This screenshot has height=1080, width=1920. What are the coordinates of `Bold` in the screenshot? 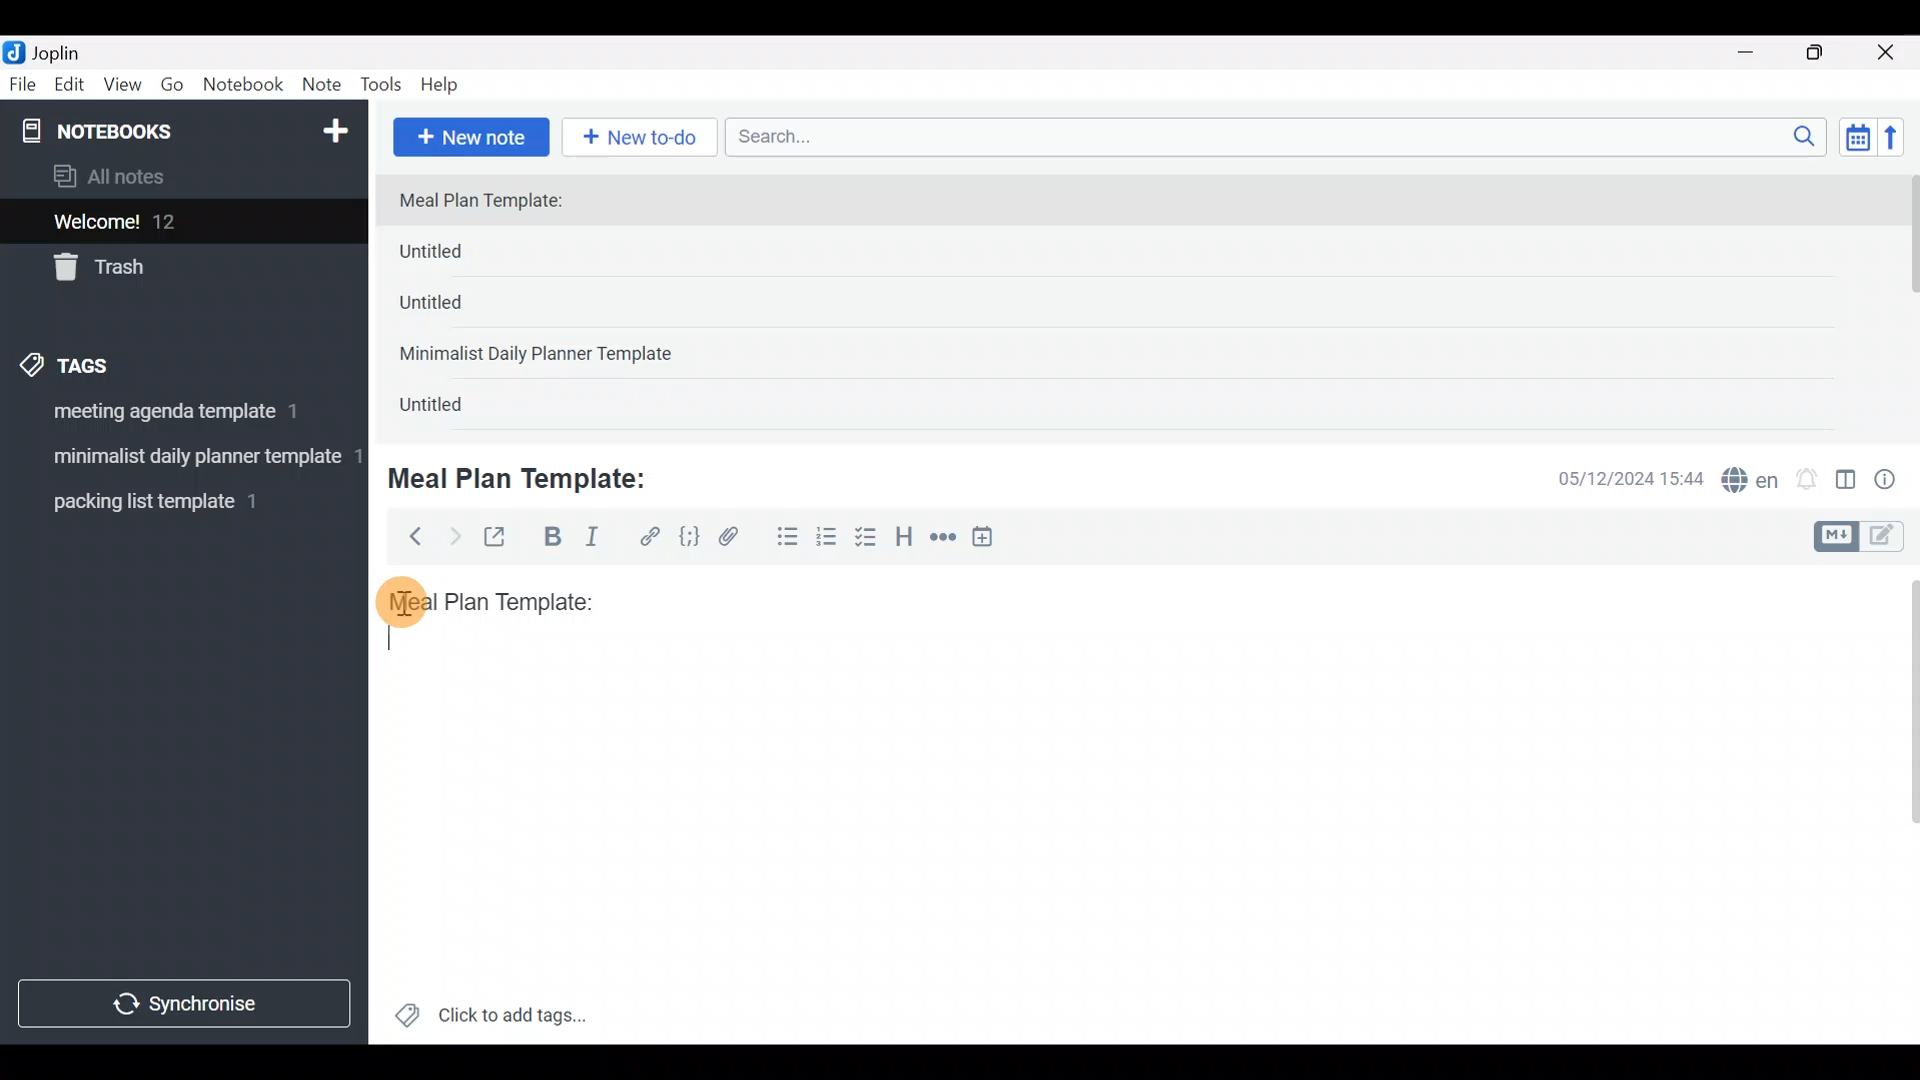 It's located at (551, 539).